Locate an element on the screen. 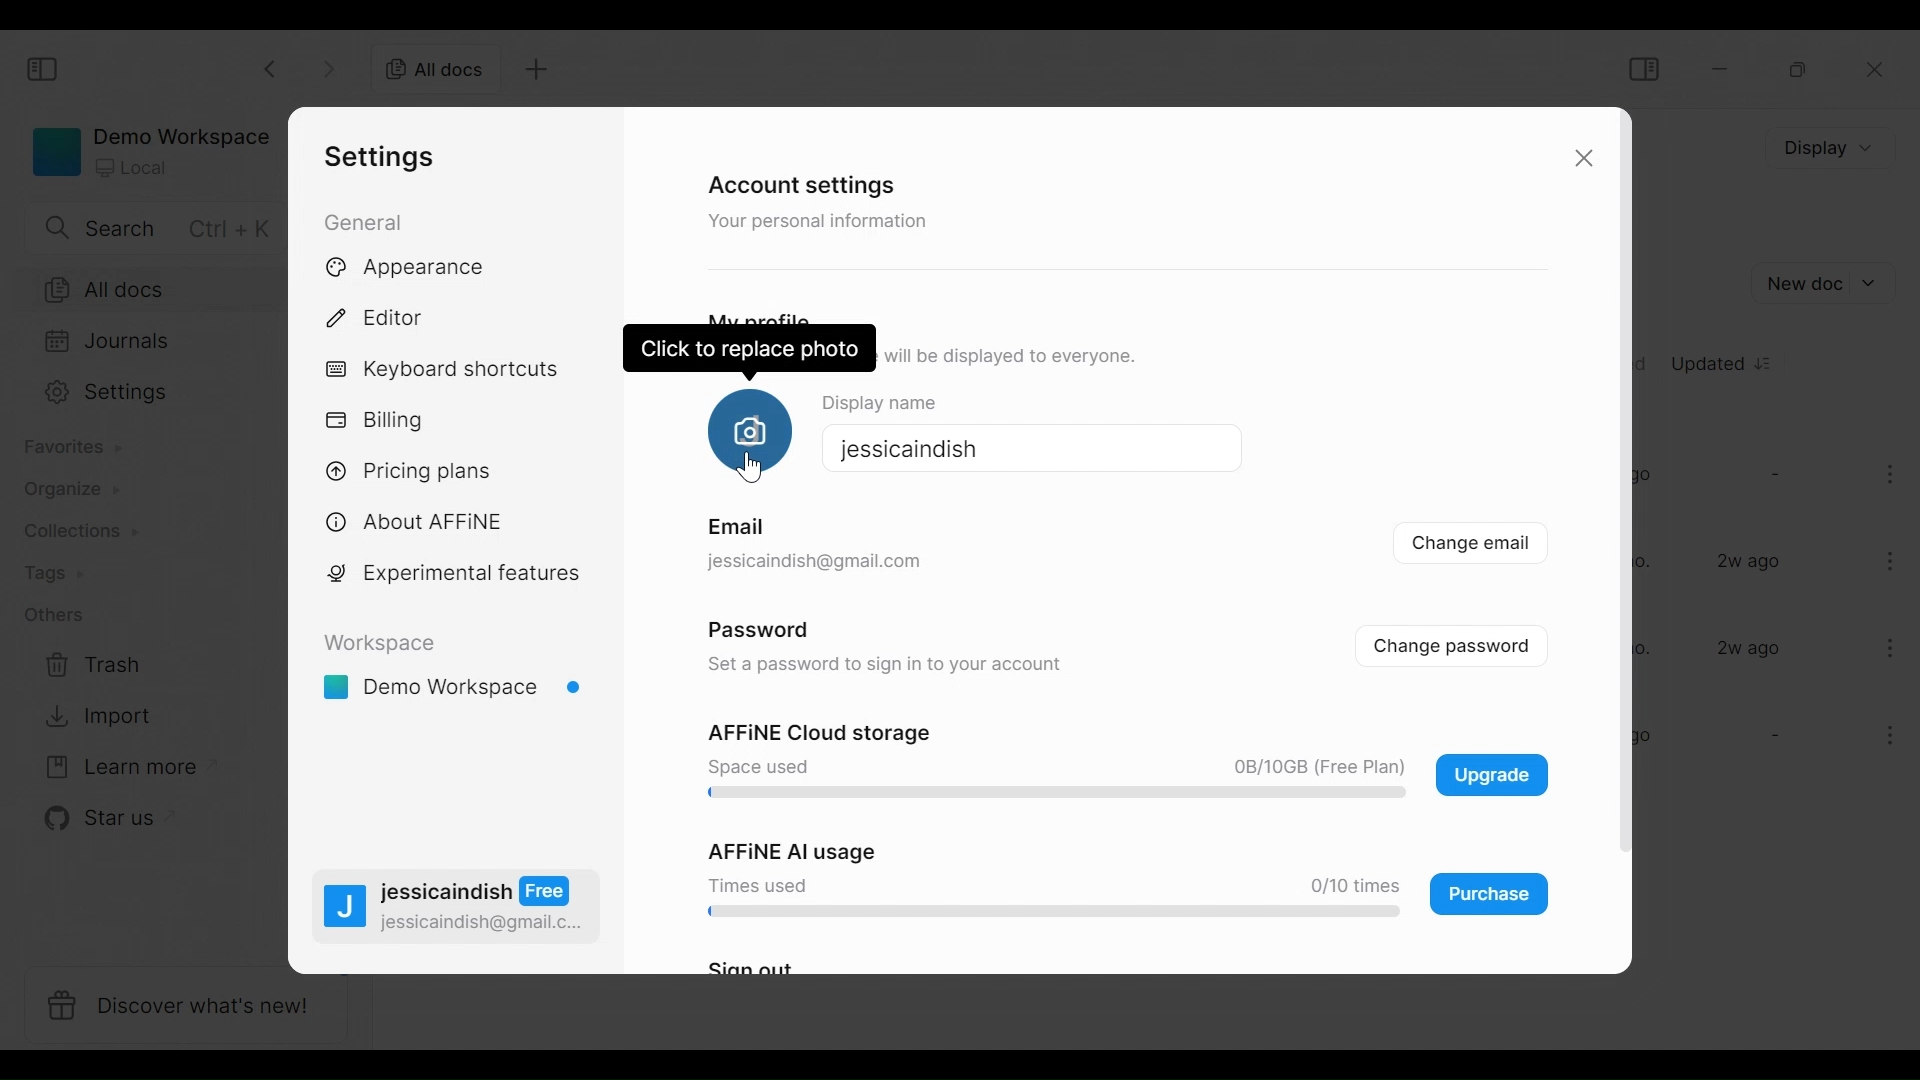  2w ago is located at coordinates (1750, 648).